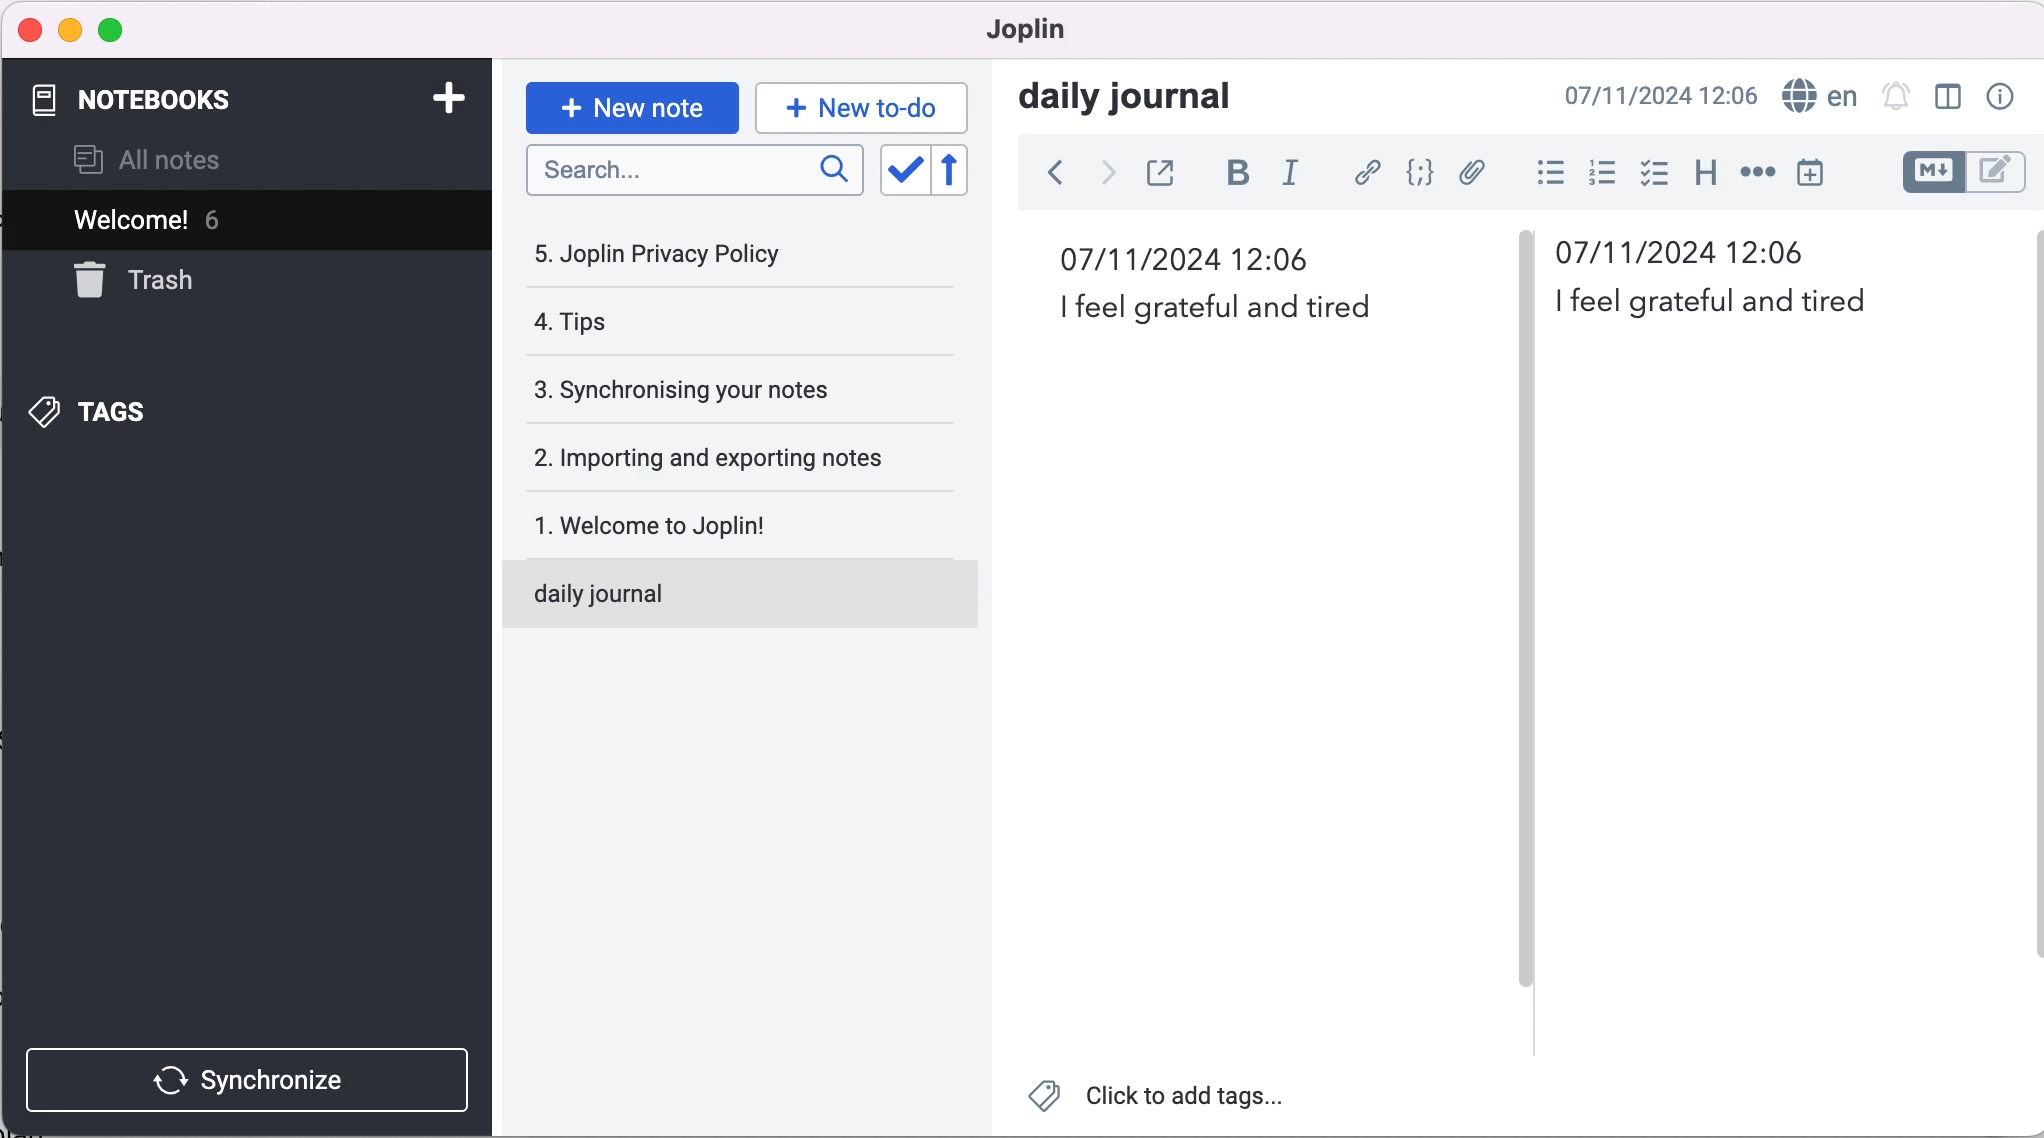  Describe the element at coordinates (2002, 99) in the screenshot. I see `note properties` at that location.